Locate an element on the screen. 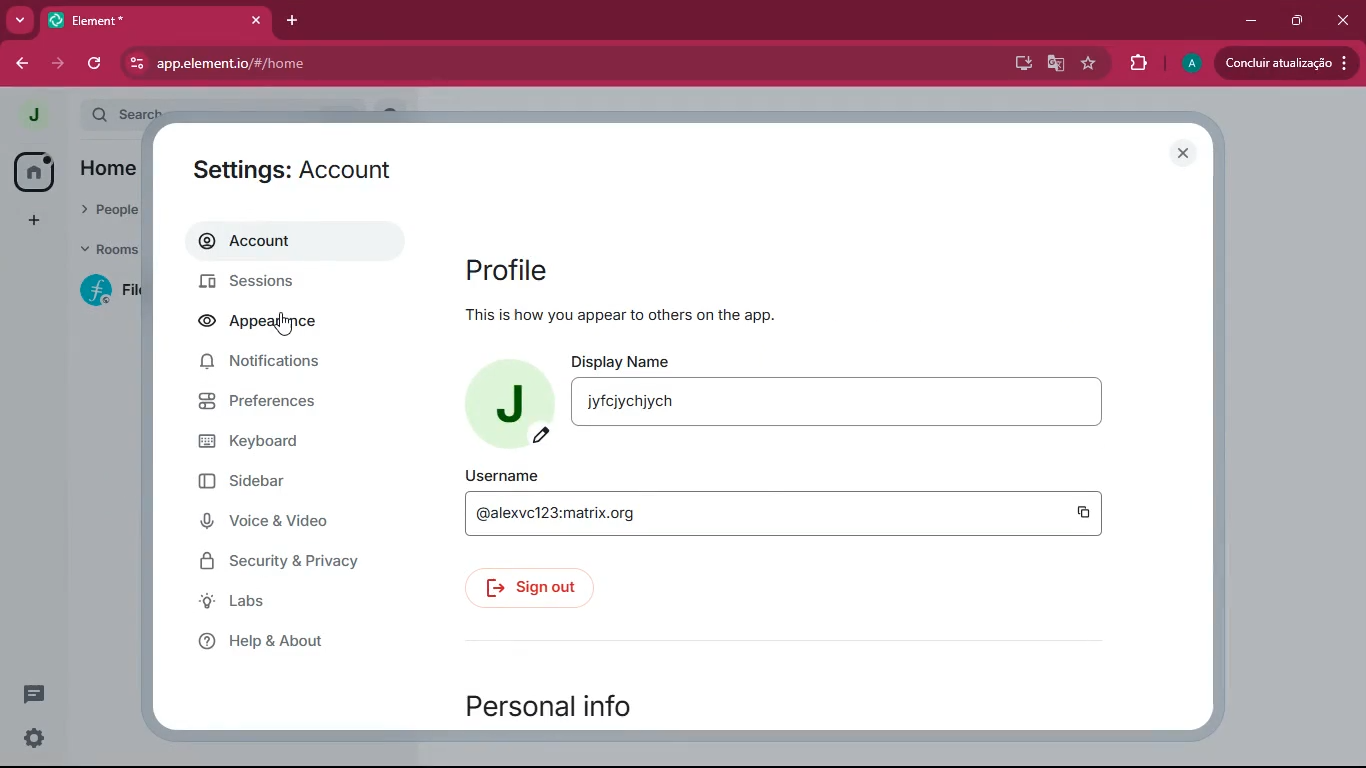 The height and width of the screenshot is (768, 1366). sessions is located at coordinates (288, 283).